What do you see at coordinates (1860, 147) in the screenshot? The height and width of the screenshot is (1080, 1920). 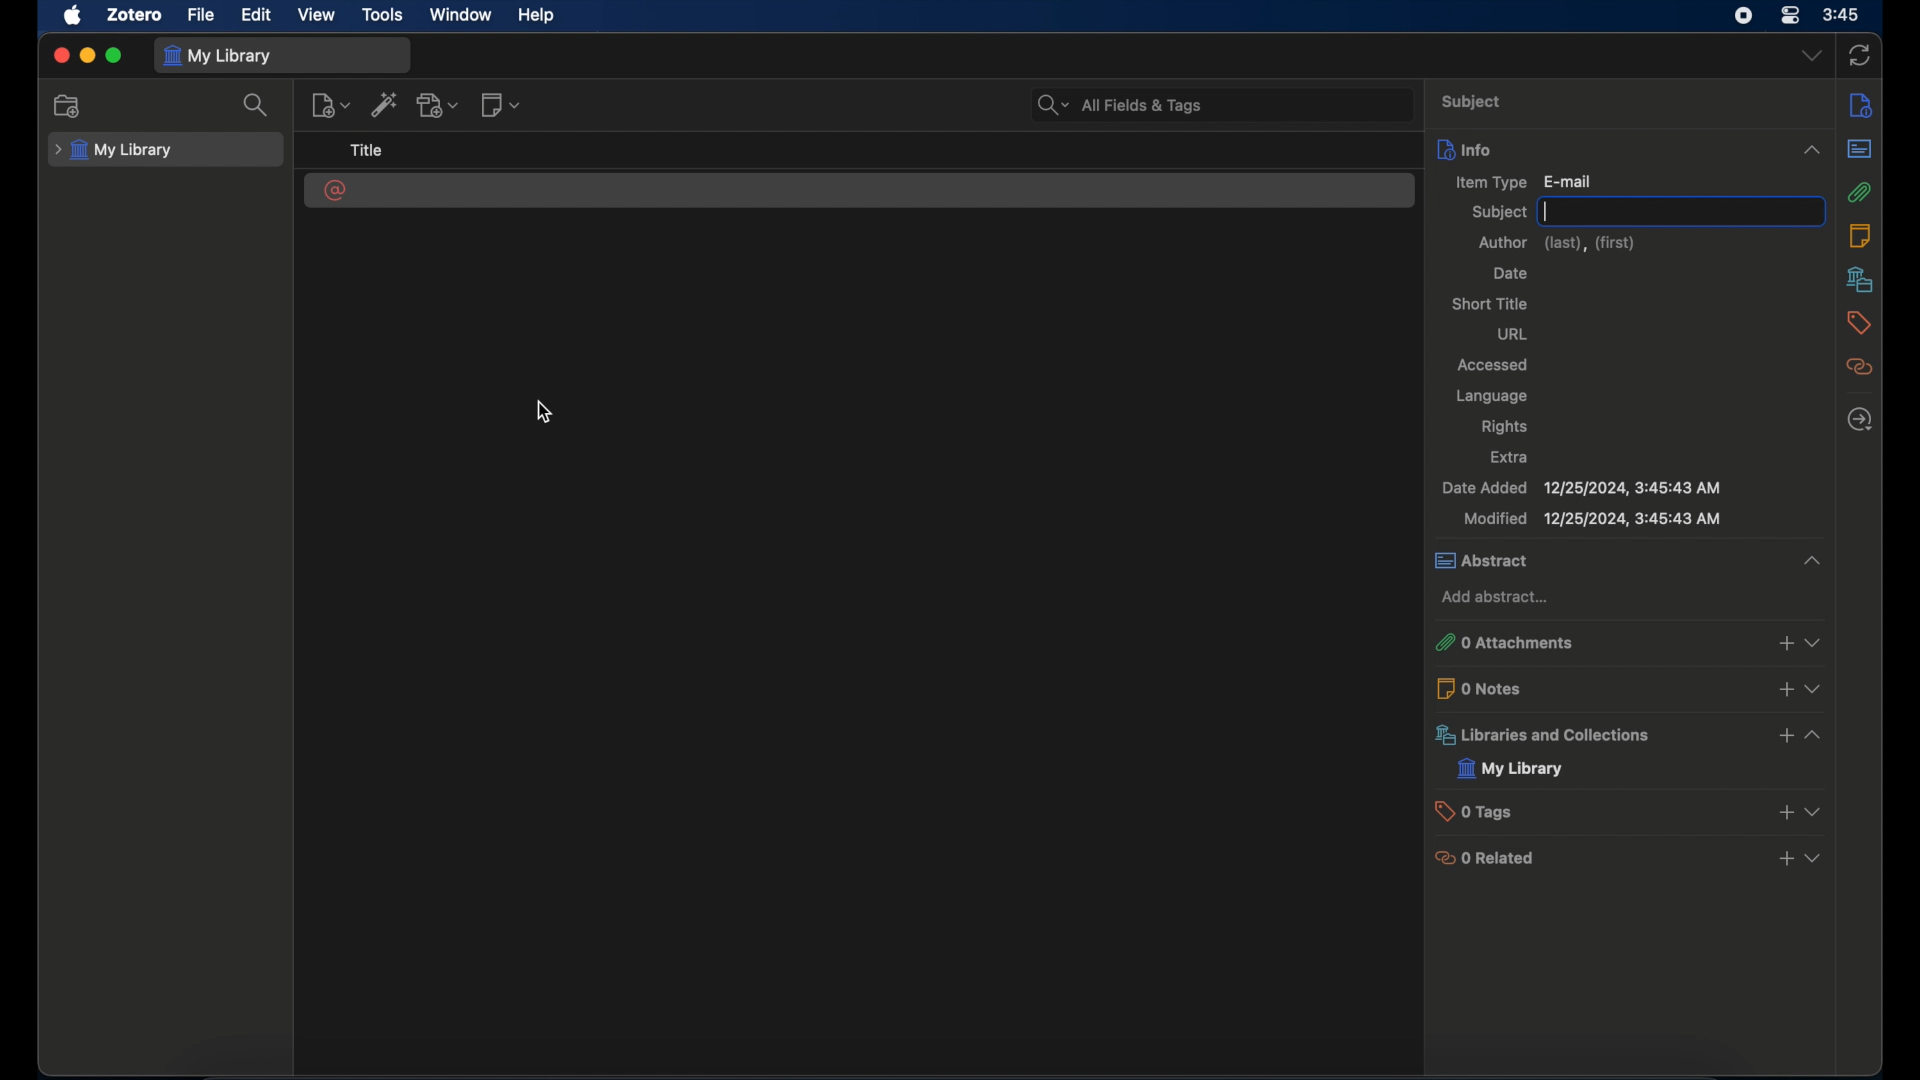 I see `abstract` at bounding box center [1860, 147].